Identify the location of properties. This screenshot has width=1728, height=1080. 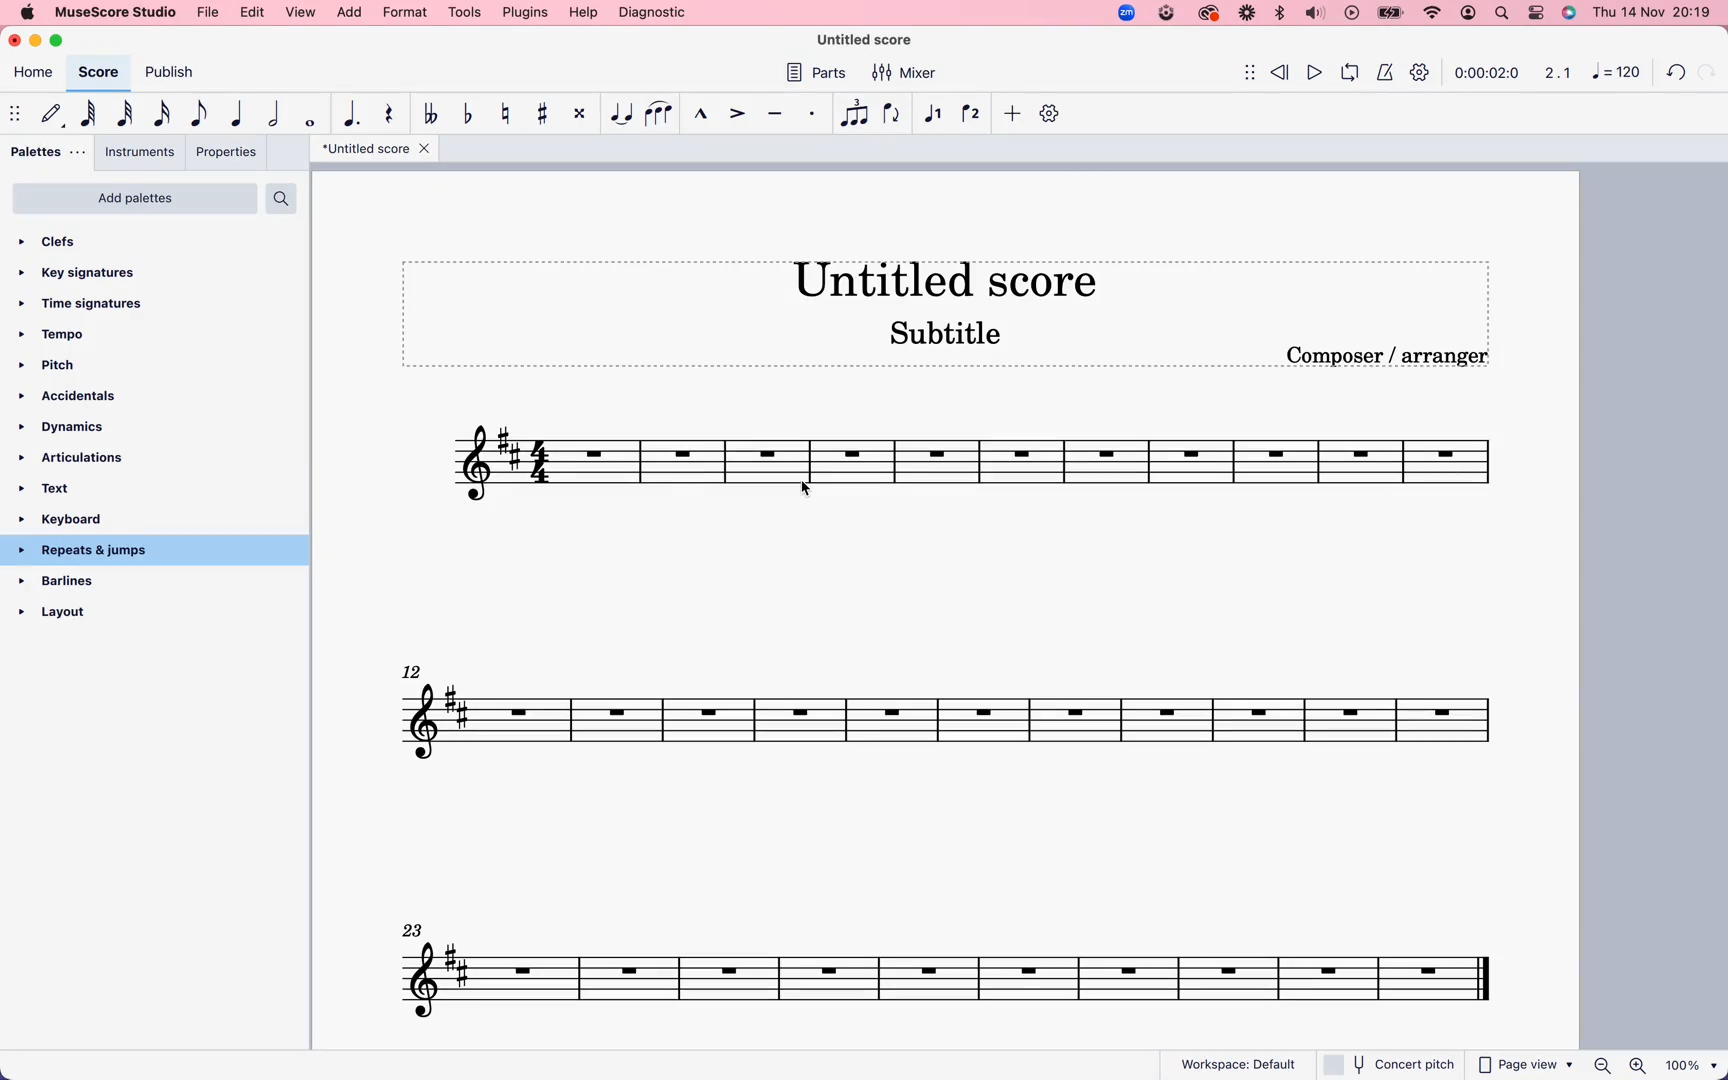
(225, 152).